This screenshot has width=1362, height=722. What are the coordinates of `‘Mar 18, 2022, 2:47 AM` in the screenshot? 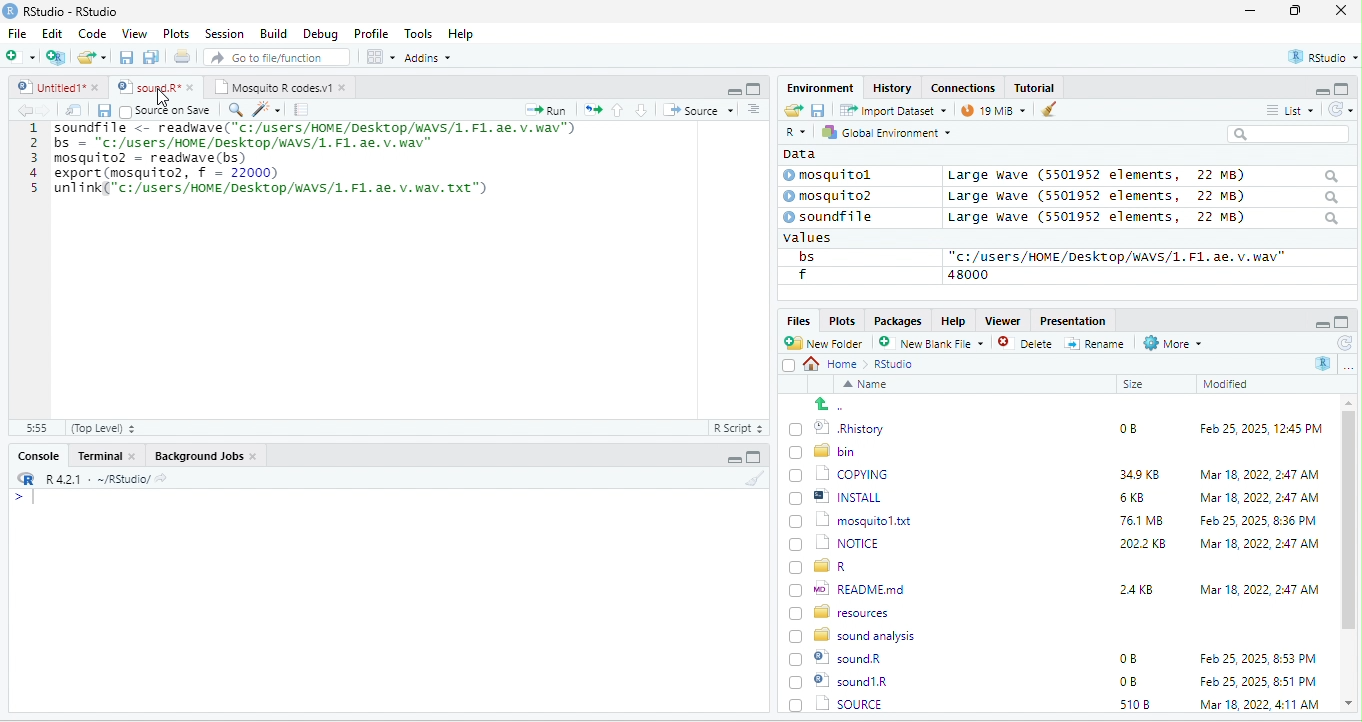 It's located at (1258, 544).